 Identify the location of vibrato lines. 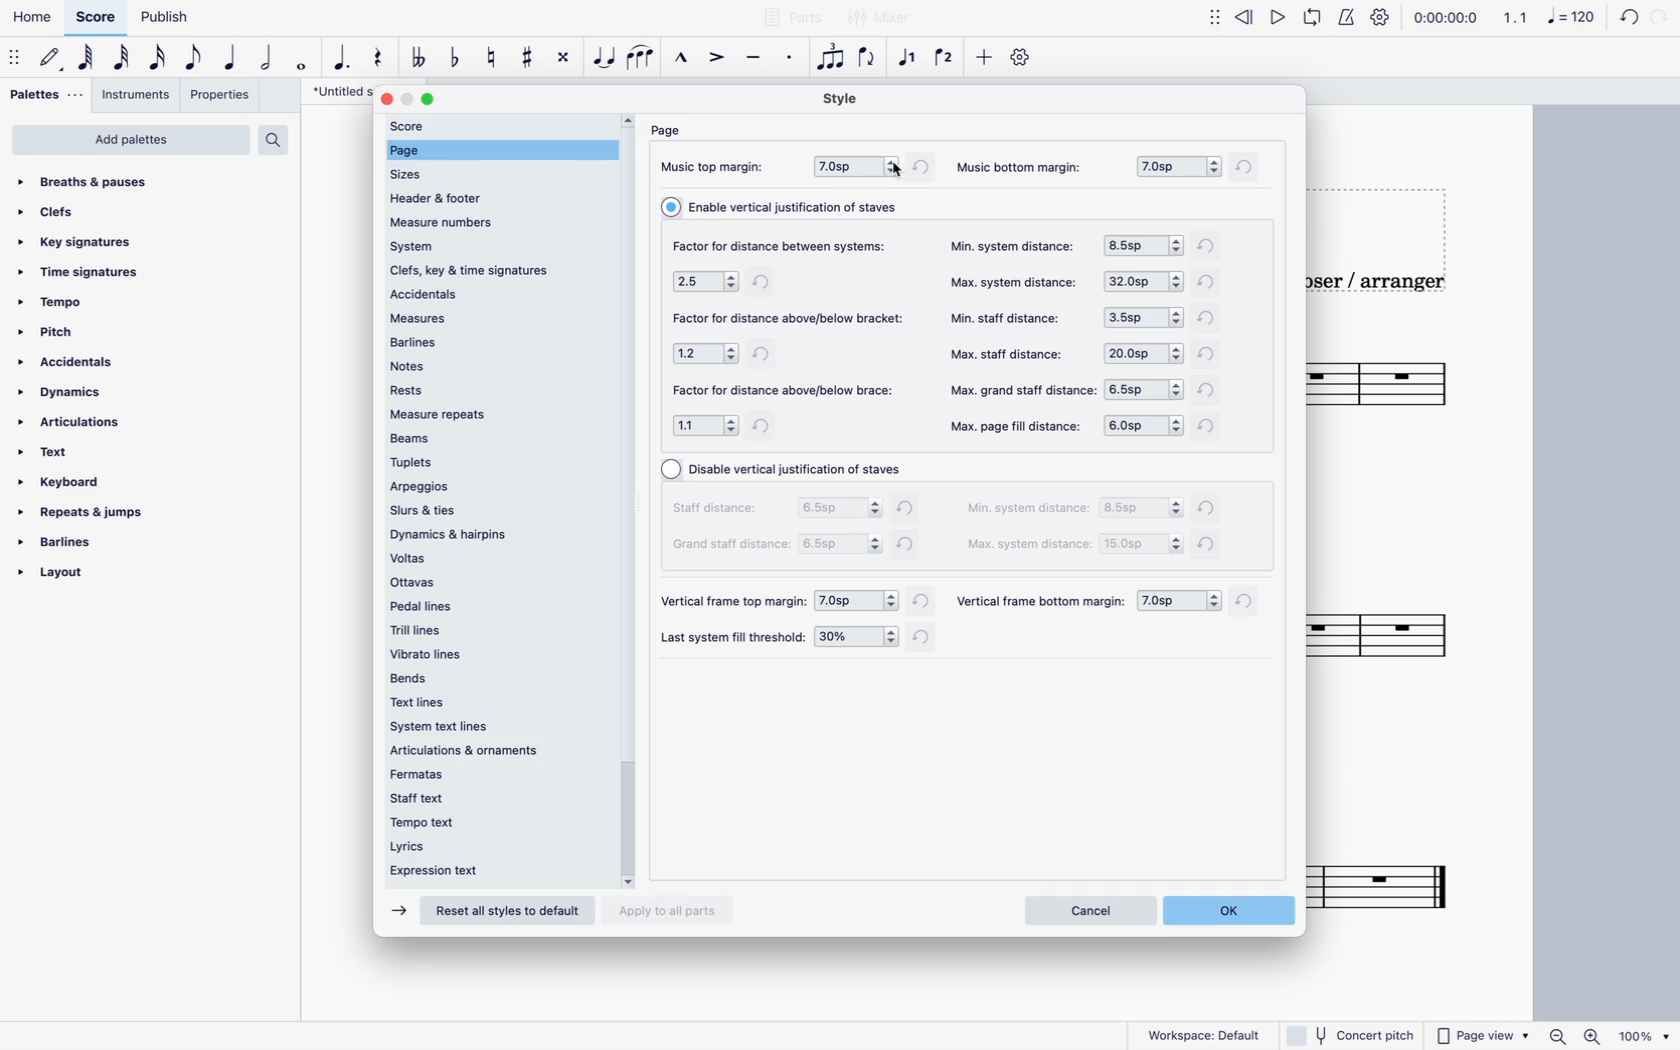
(487, 653).